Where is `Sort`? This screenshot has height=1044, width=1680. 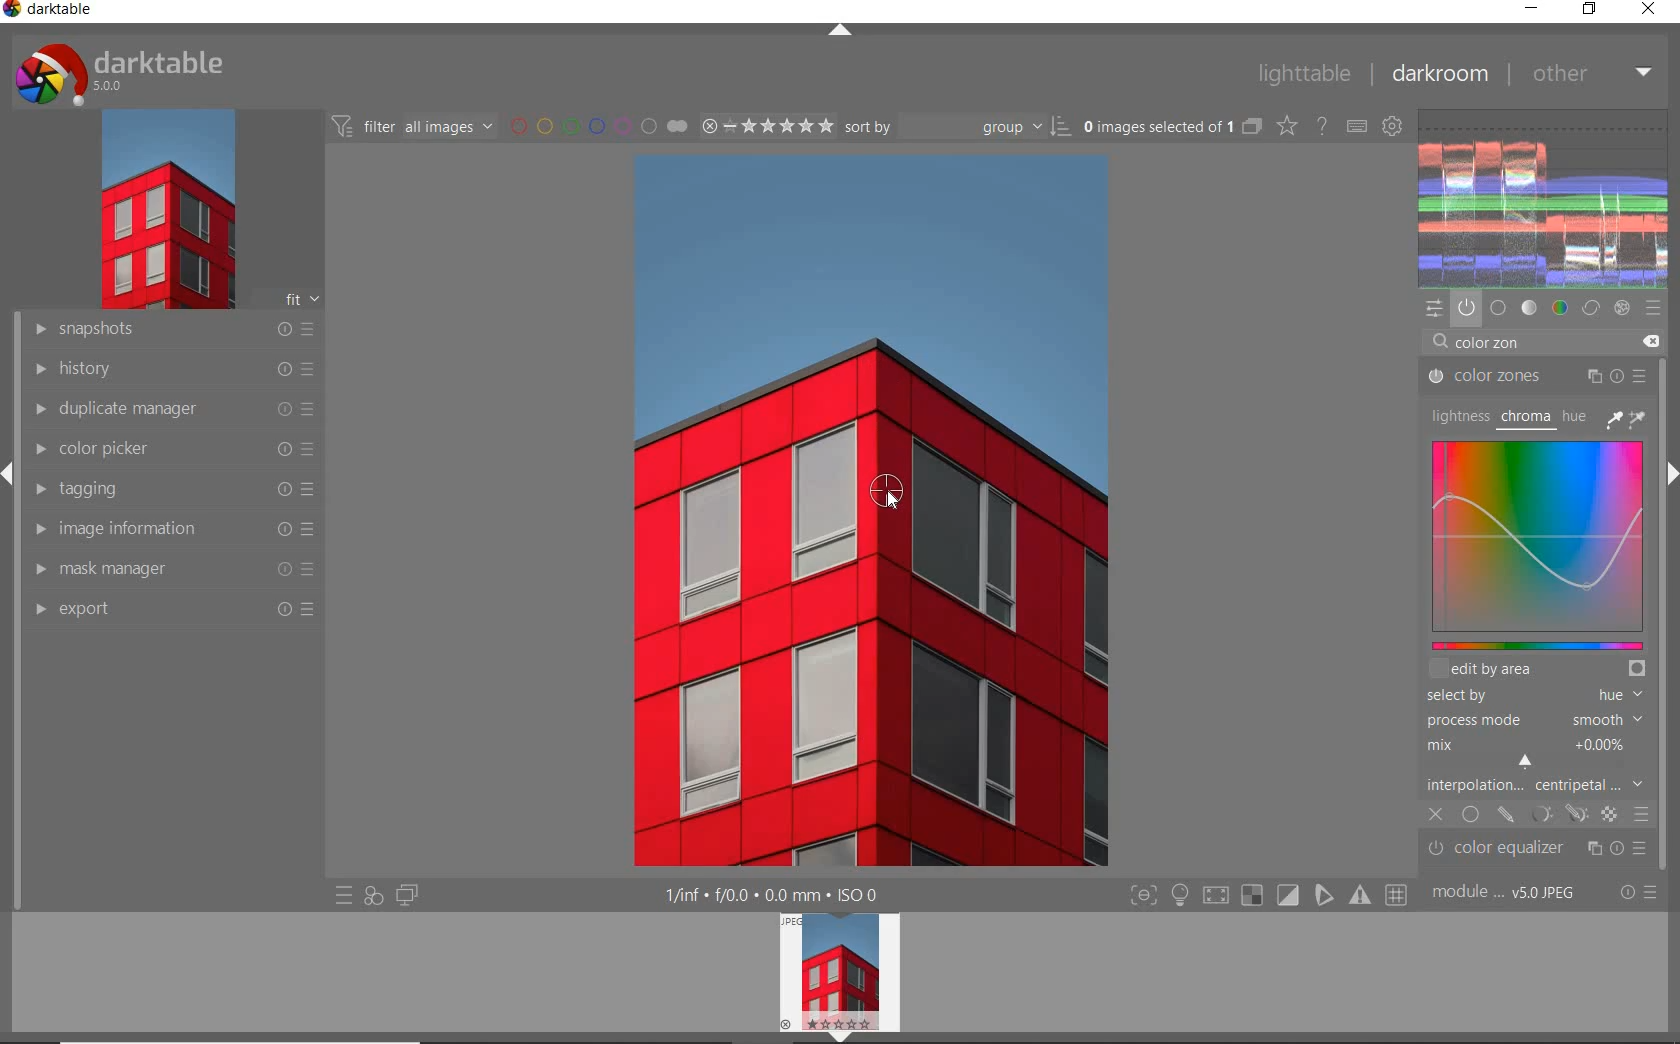 Sort is located at coordinates (959, 128).